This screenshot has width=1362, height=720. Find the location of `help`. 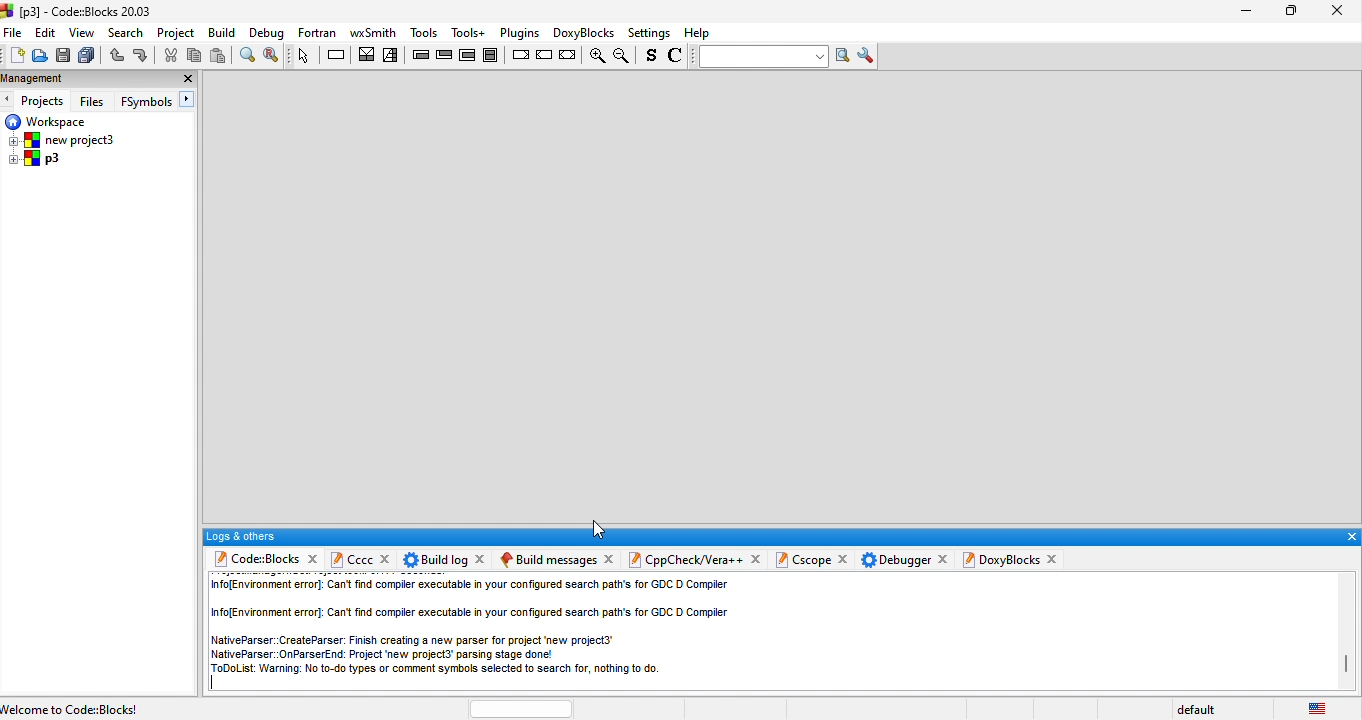

help is located at coordinates (700, 33).